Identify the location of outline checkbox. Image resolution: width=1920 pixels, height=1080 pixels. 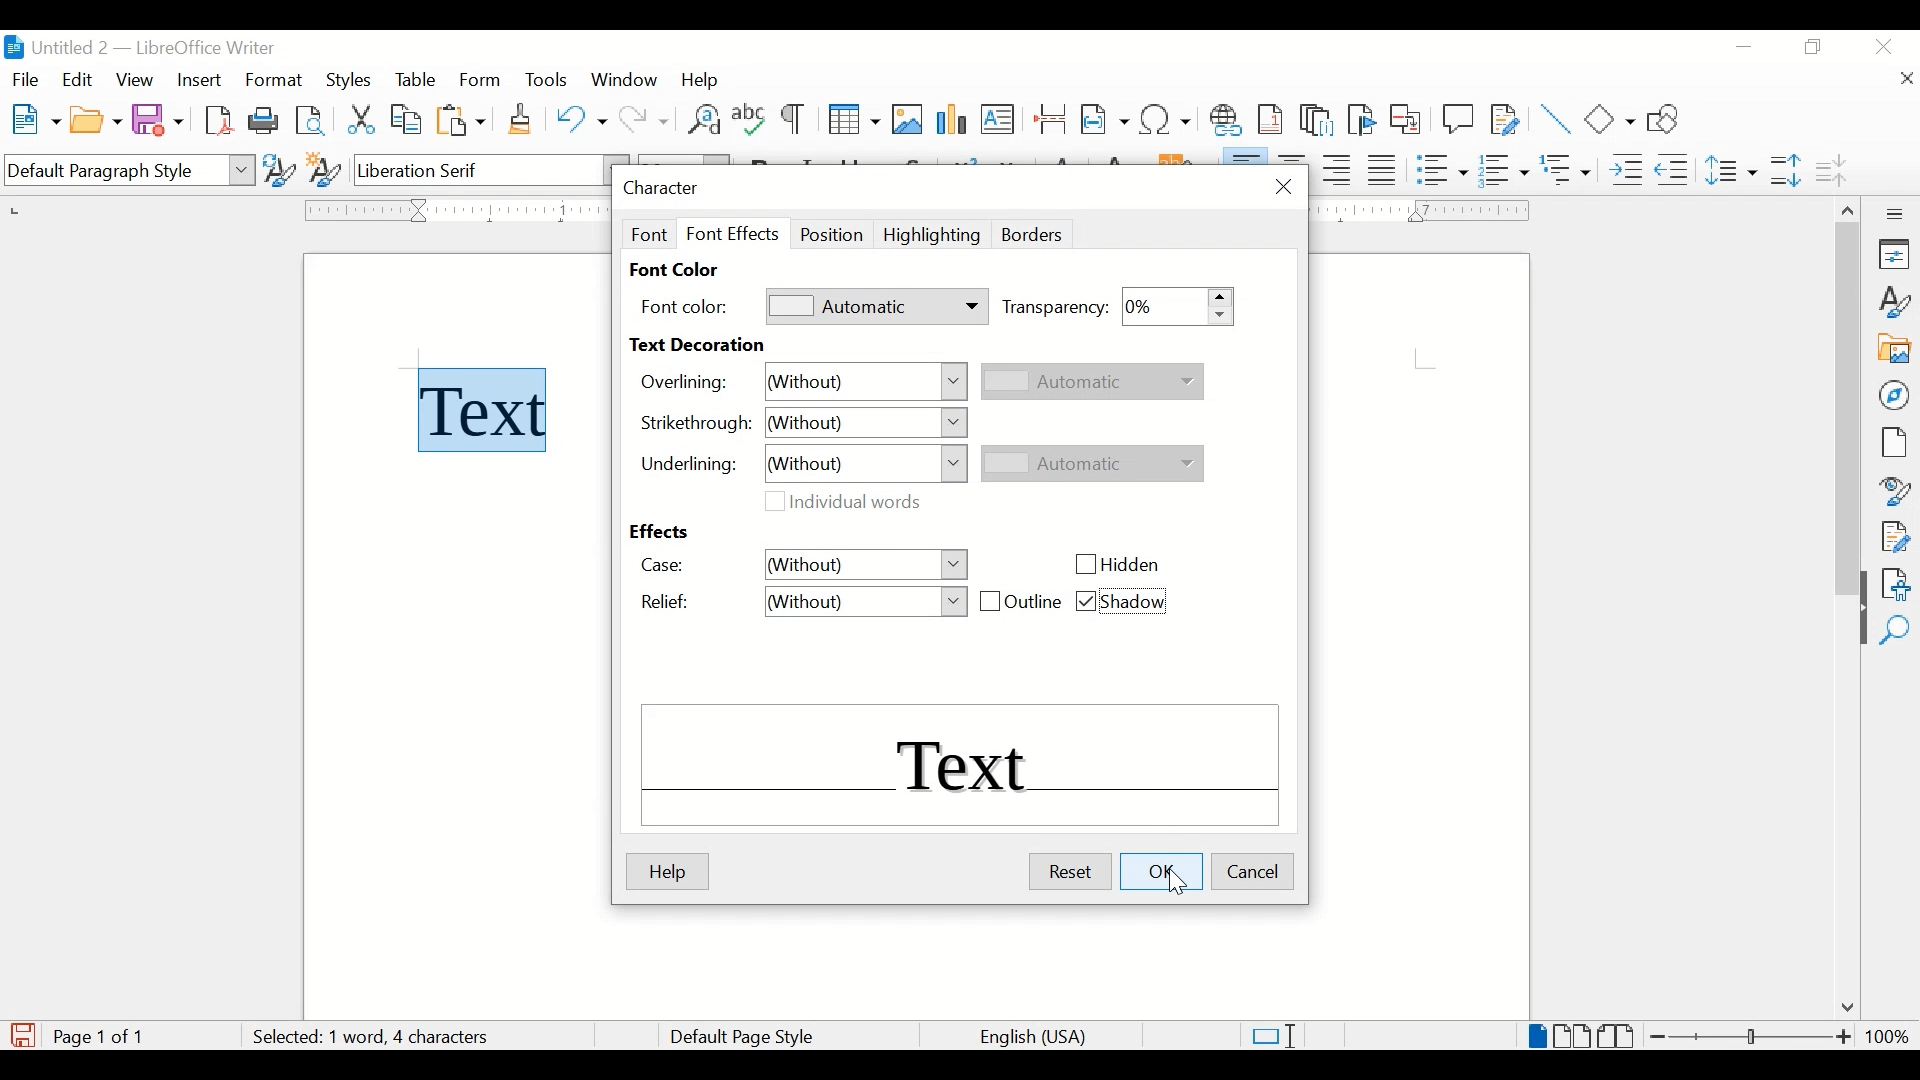
(1025, 603).